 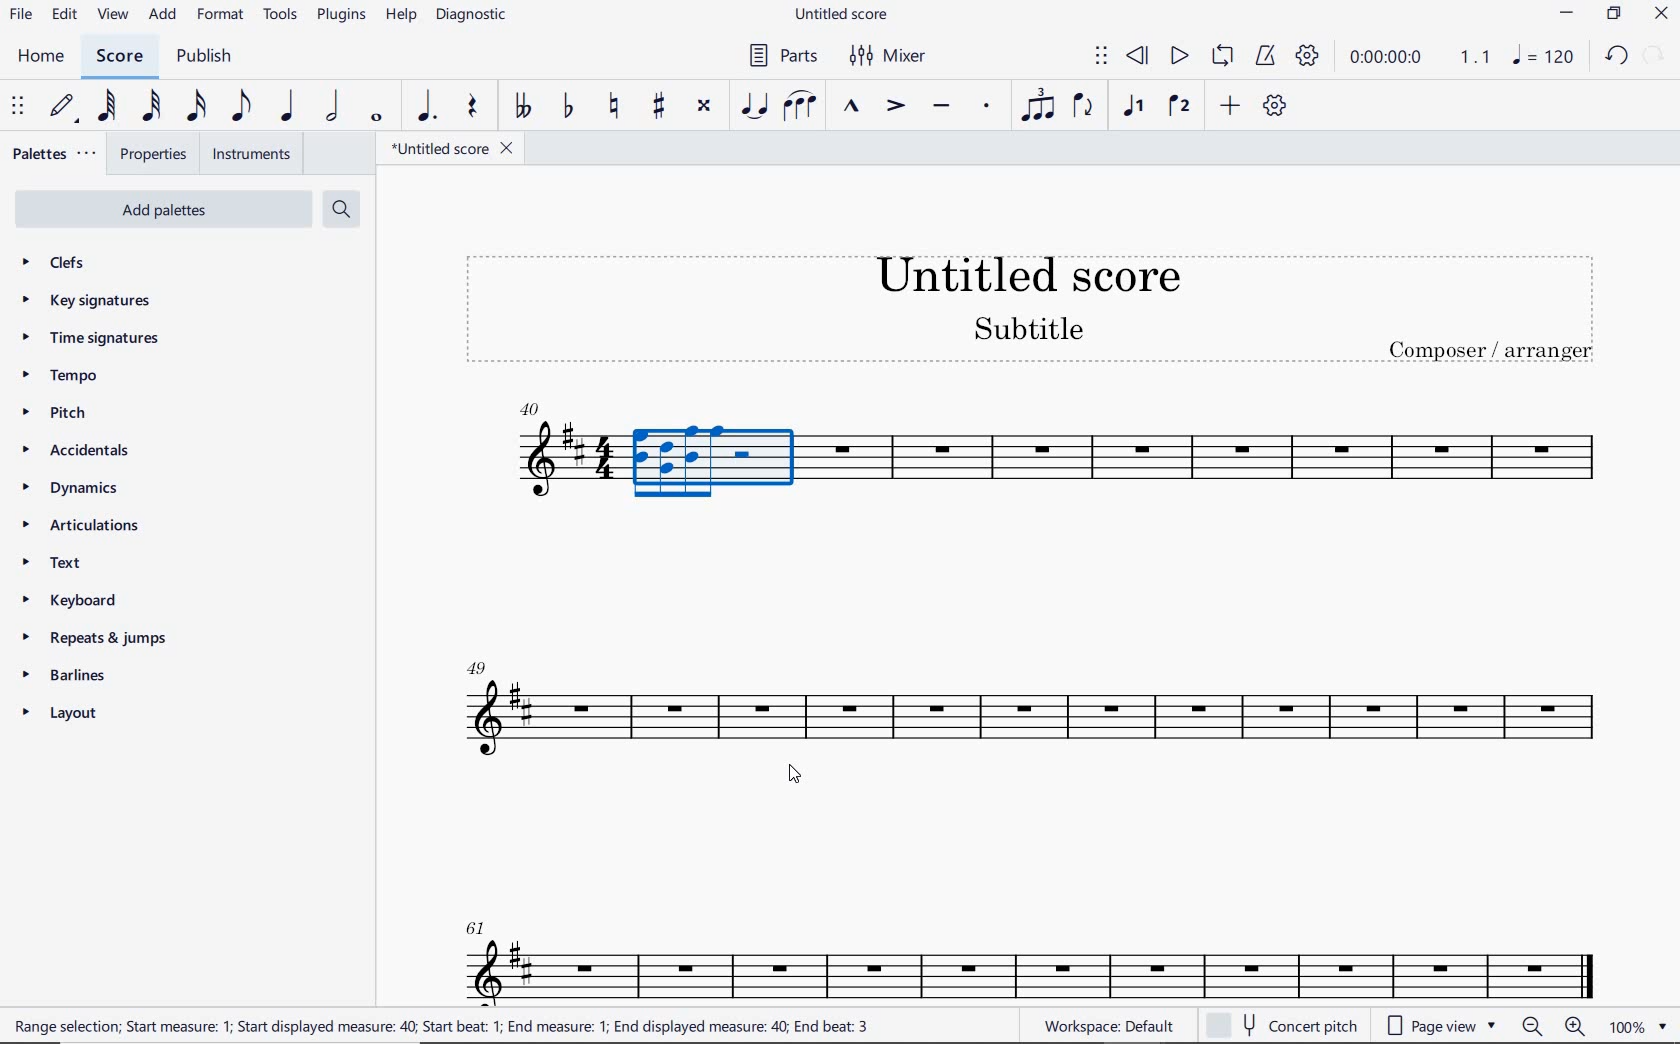 What do you see at coordinates (85, 450) in the screenshot?
I see `ACCIDENTALS` at bounding box center [85, 450].